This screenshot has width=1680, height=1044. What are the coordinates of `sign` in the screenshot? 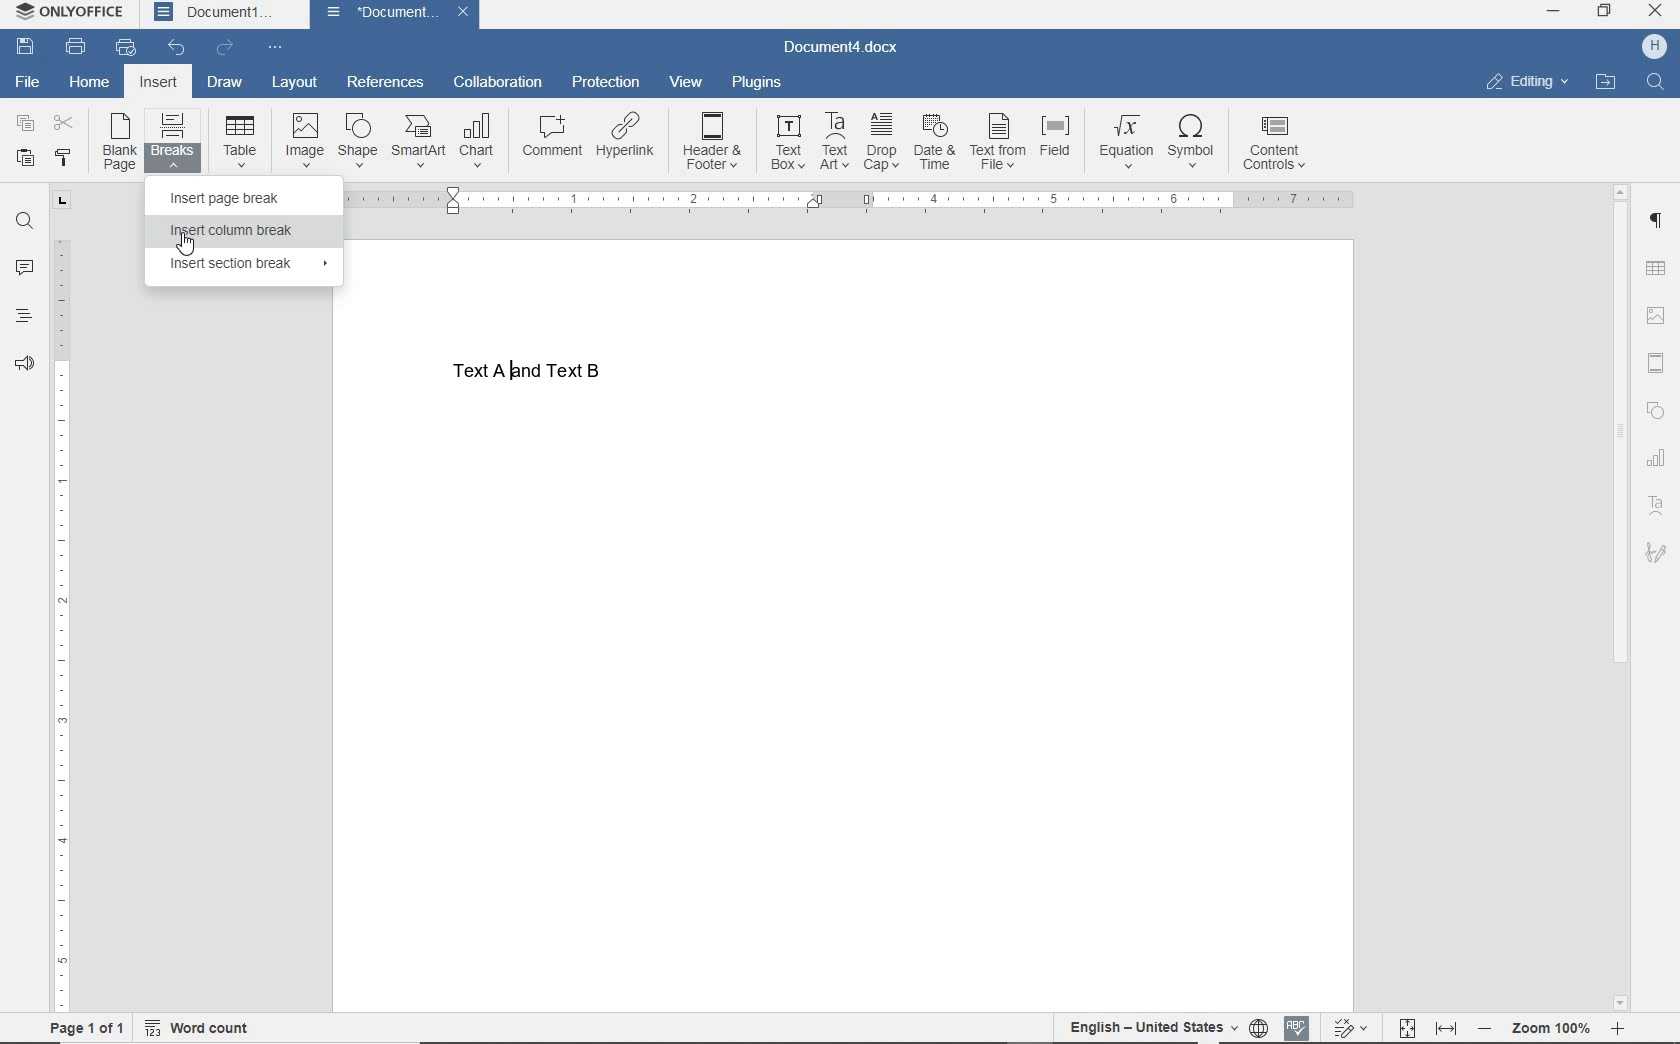 It's located at (1656, 552).